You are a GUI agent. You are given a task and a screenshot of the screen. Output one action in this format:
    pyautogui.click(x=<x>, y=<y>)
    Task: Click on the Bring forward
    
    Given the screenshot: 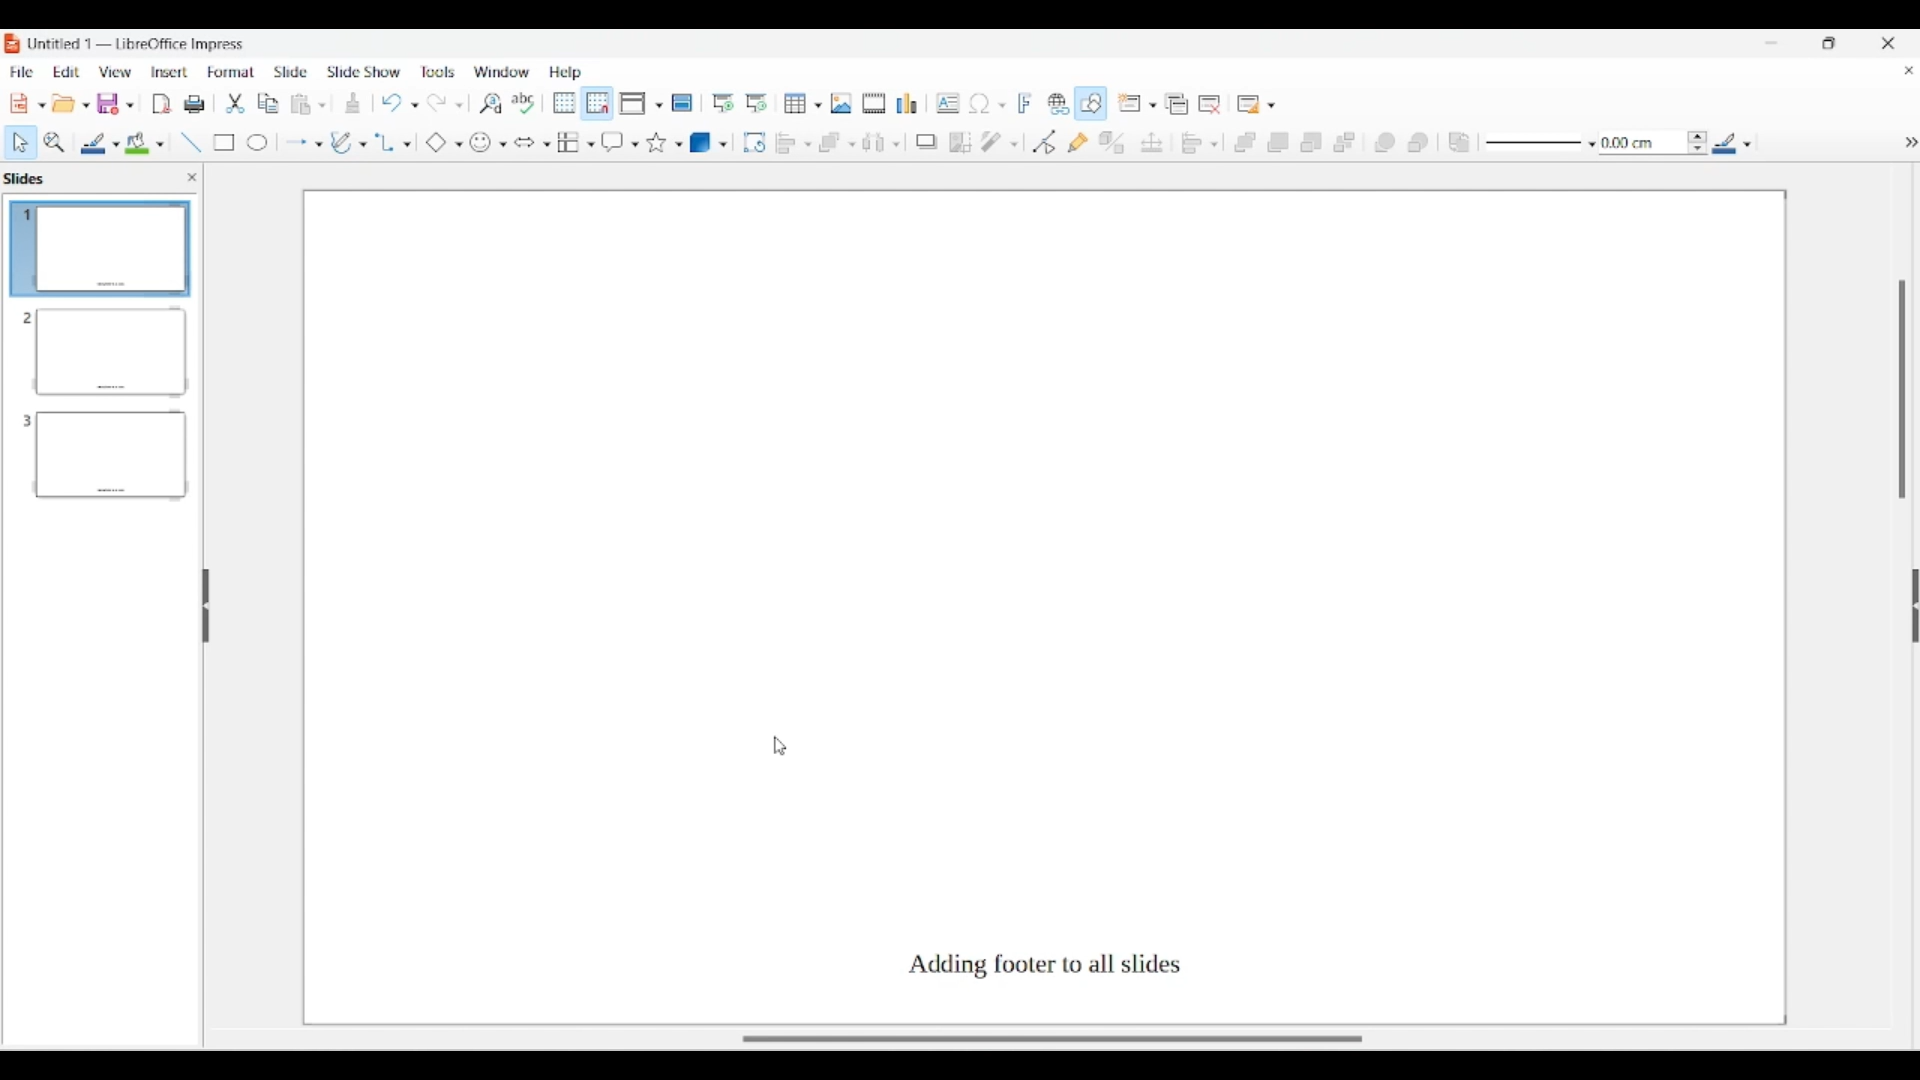 What is the action you would take?
    pyautogui.click(x=1279, y=143)
    